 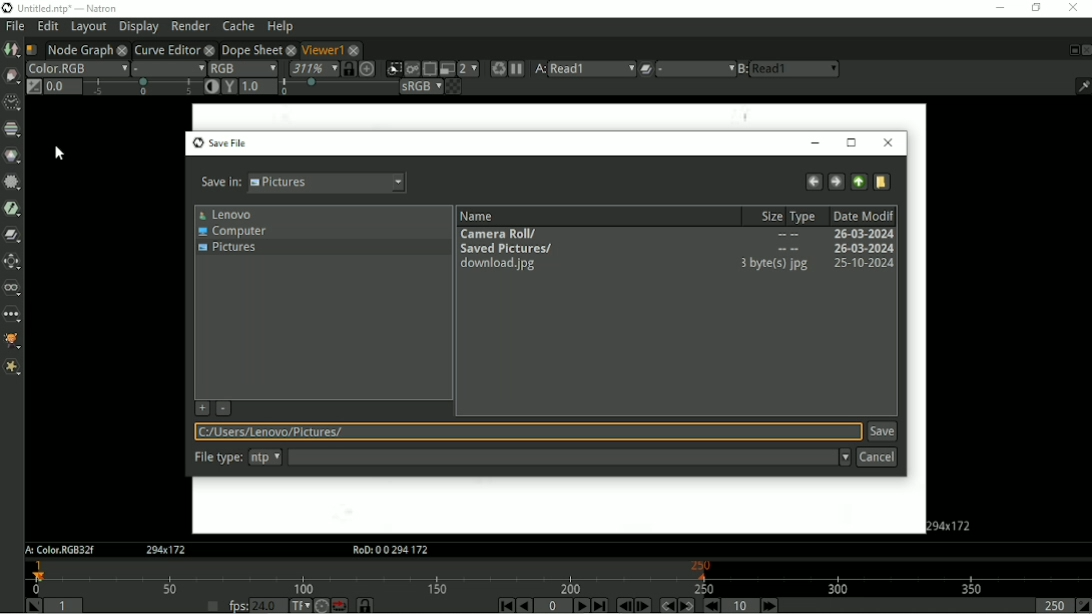 What do you see at coordinates (233, 232) in the screenshot?
I see `Computer` at bounding box center [233, 232].